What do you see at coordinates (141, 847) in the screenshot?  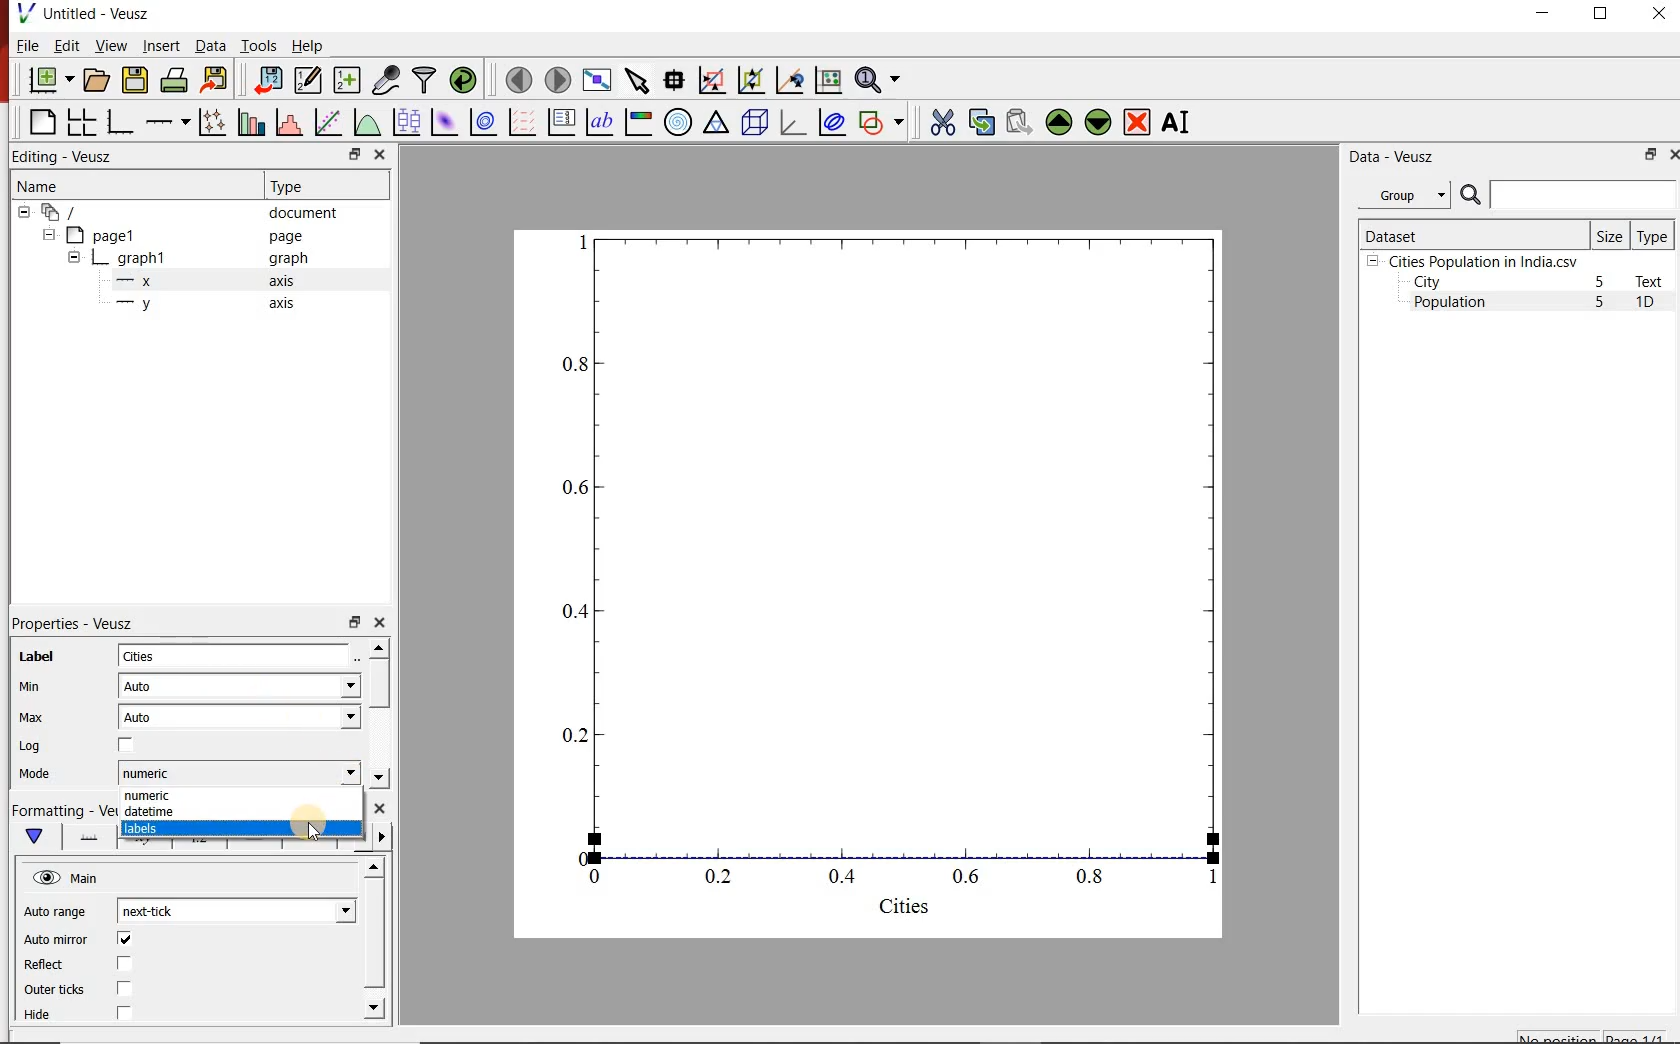 I see `Axis Label` at bounding box center [141, 847].